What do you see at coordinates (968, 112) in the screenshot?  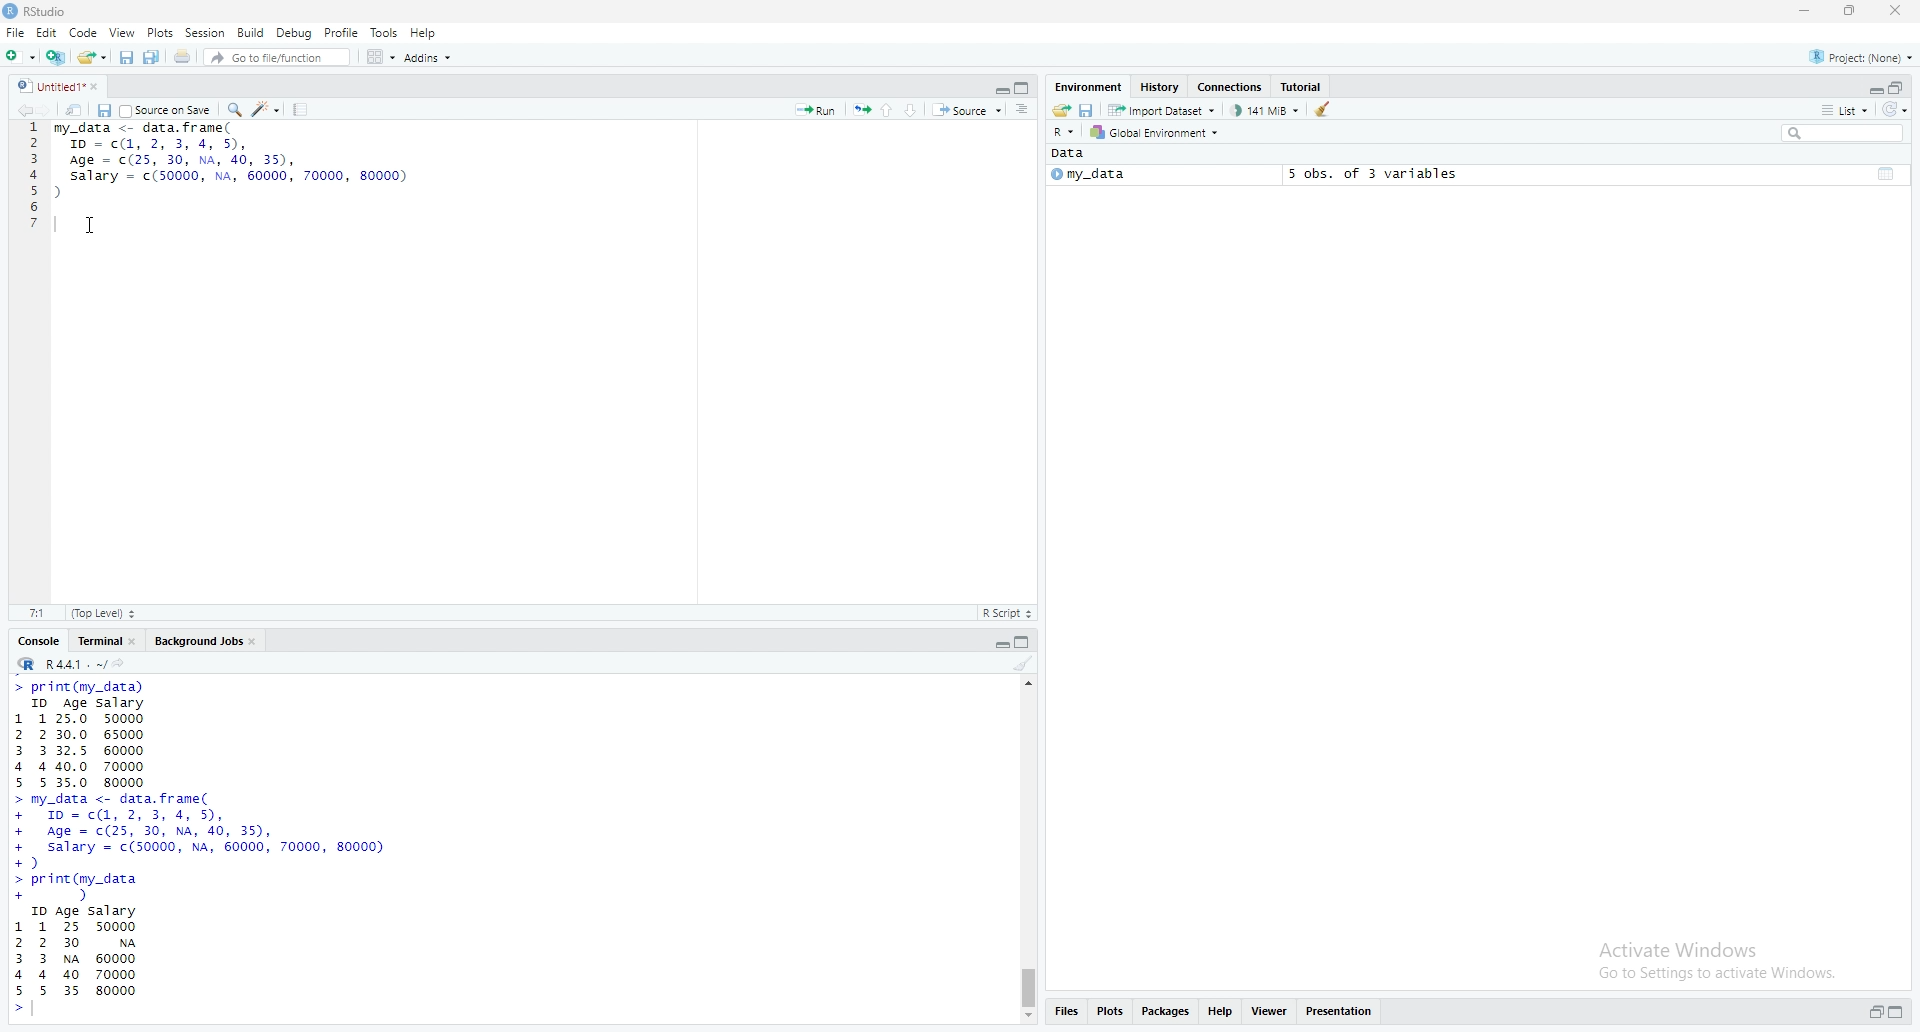 I see `source` at bounding box center [968, 112].